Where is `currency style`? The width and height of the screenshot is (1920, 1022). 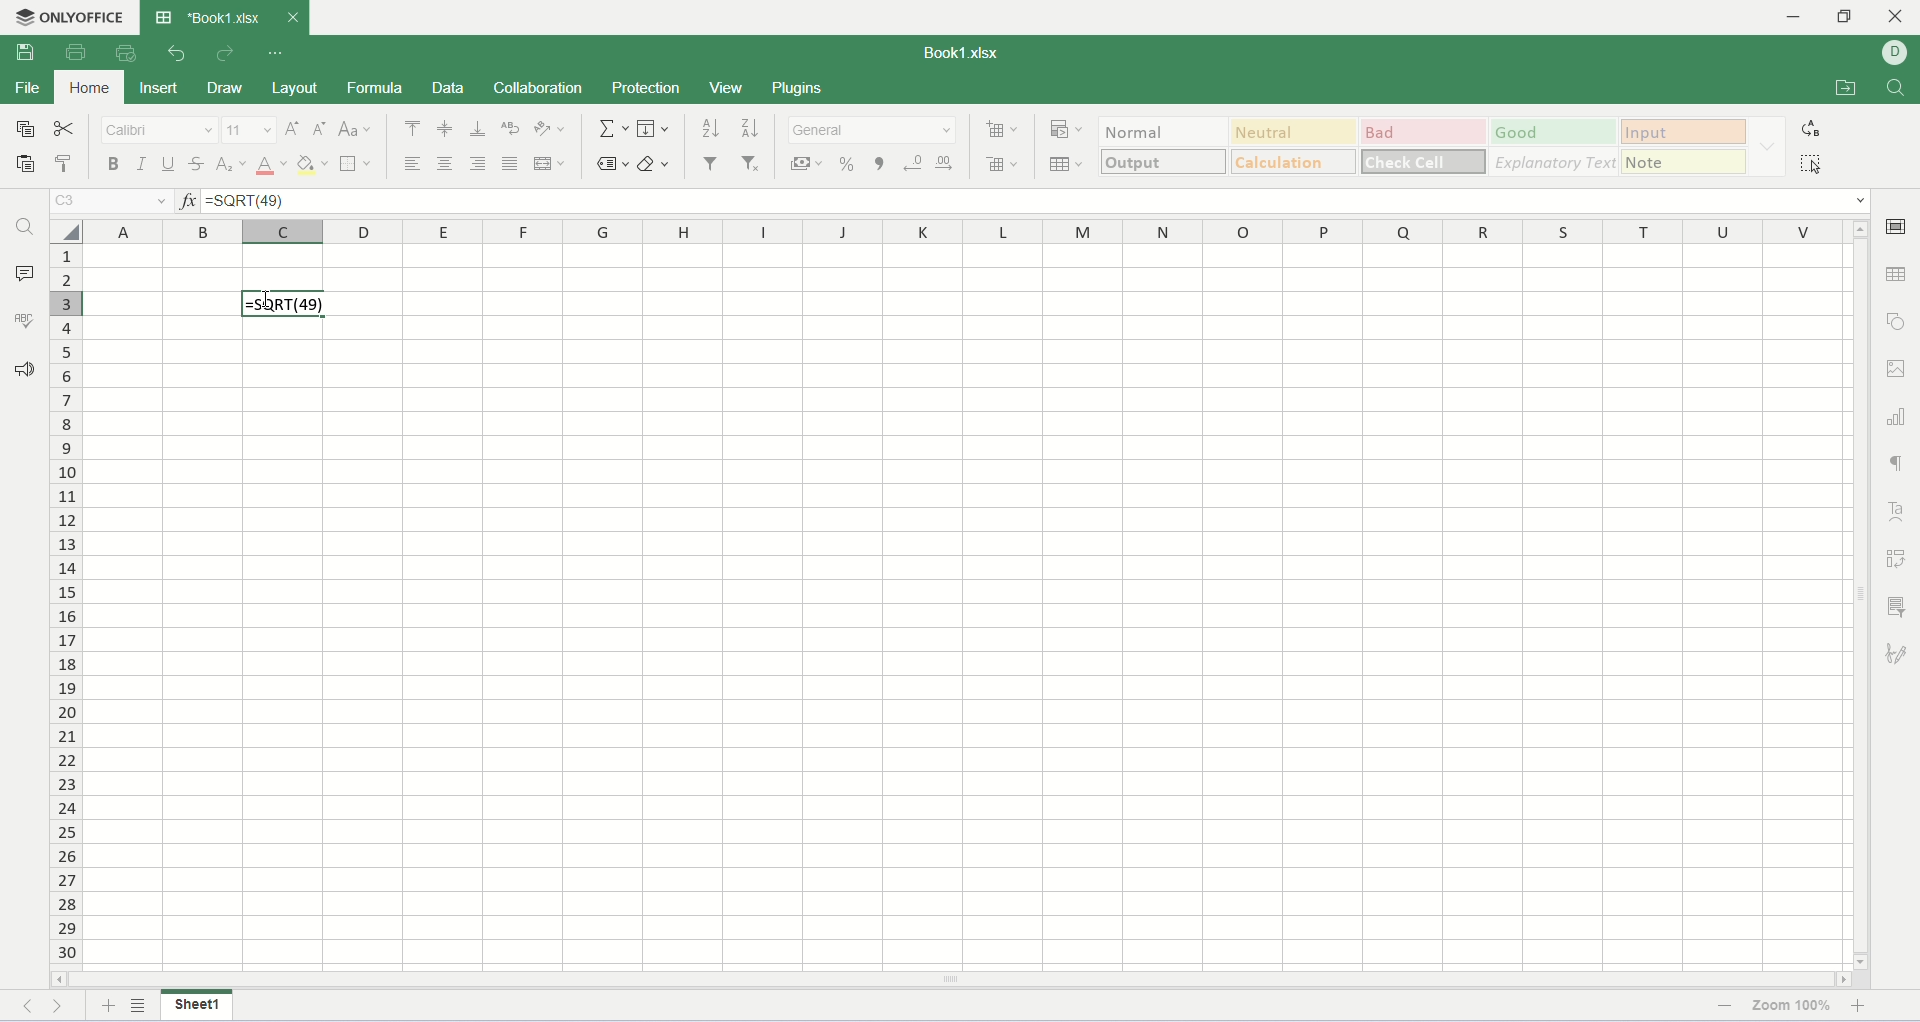
currency style is located at coordinates (812, 162).